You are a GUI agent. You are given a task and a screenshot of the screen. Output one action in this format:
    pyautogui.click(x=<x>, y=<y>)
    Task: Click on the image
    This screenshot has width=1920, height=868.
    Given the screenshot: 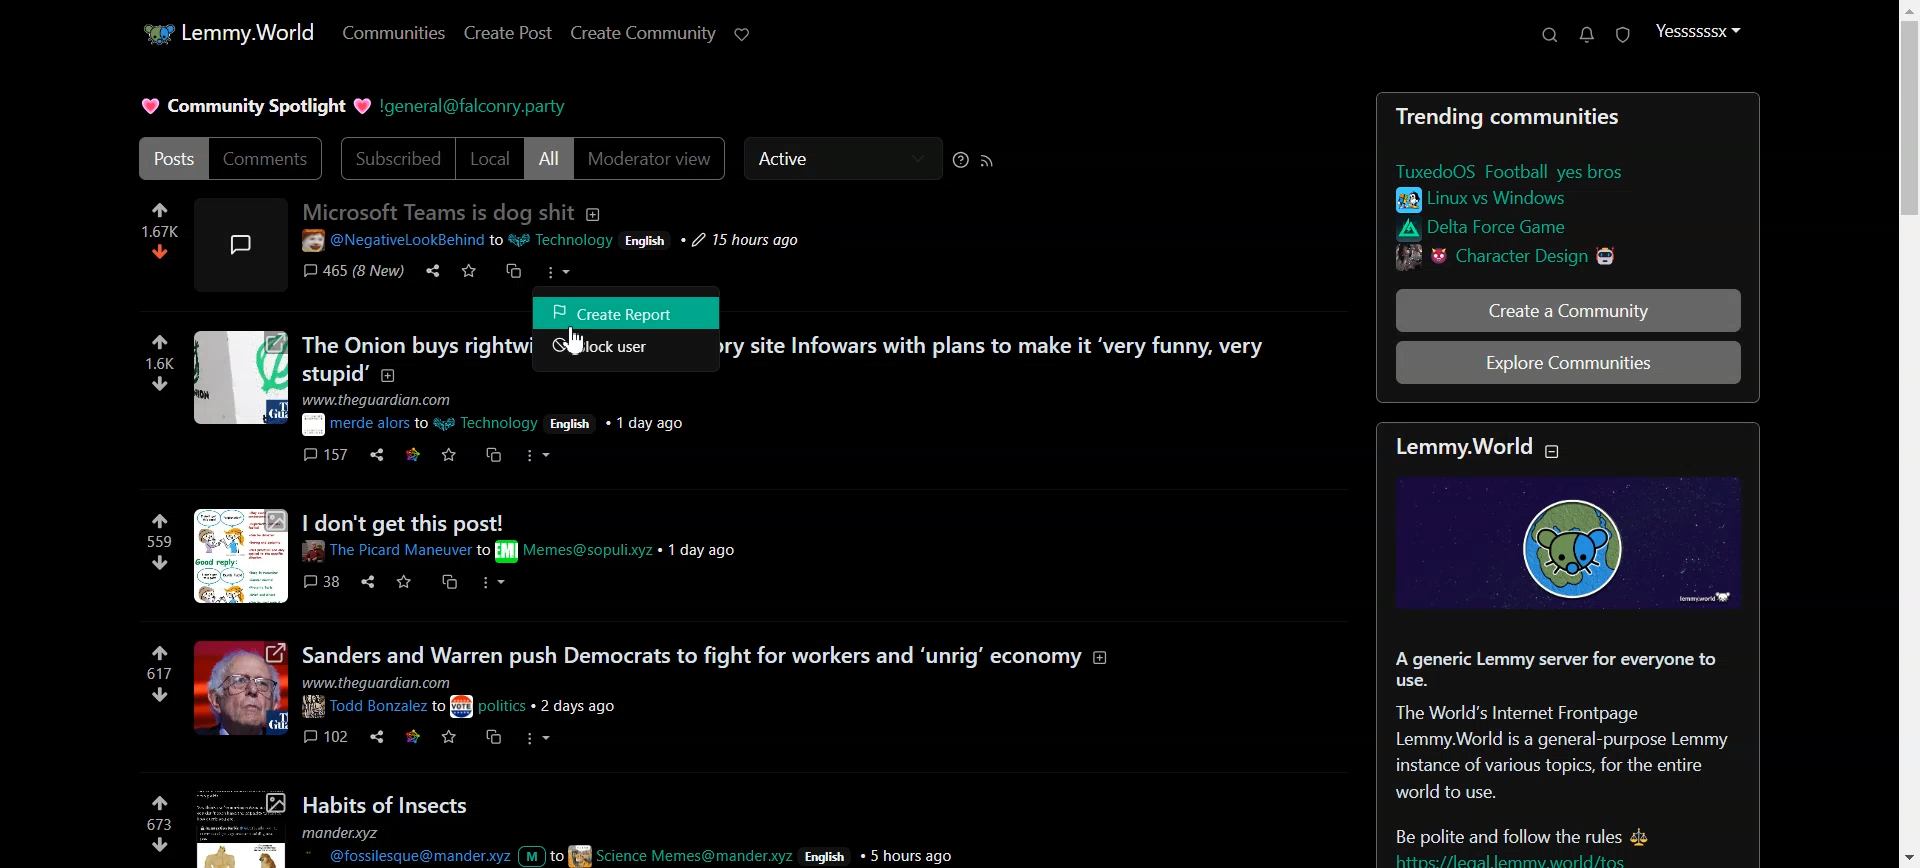 What is the action you would take?
    pyautogui.click(x=238, y=828)
    